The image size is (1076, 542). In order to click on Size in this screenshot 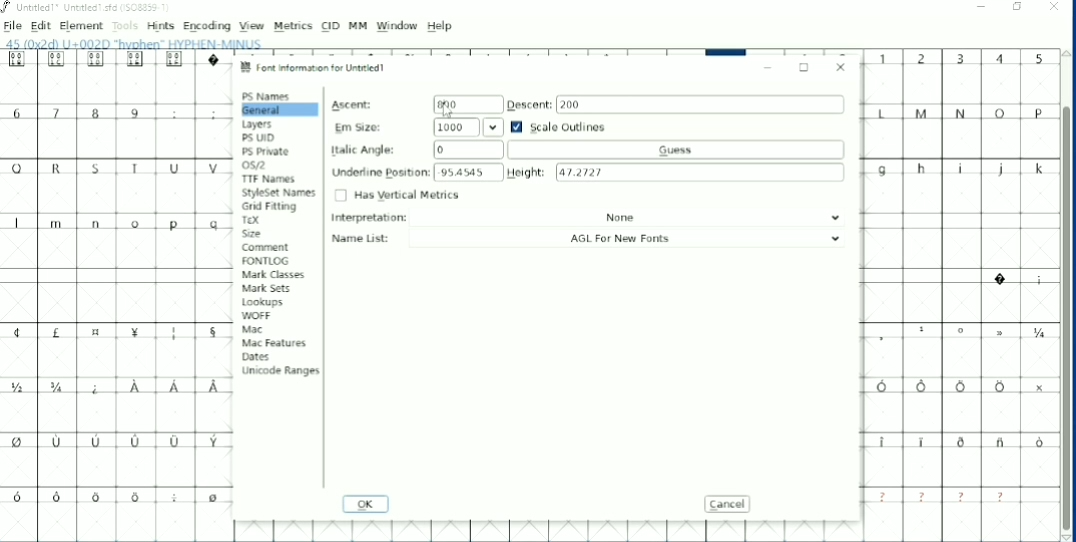, I will do `click(255, 233)`.